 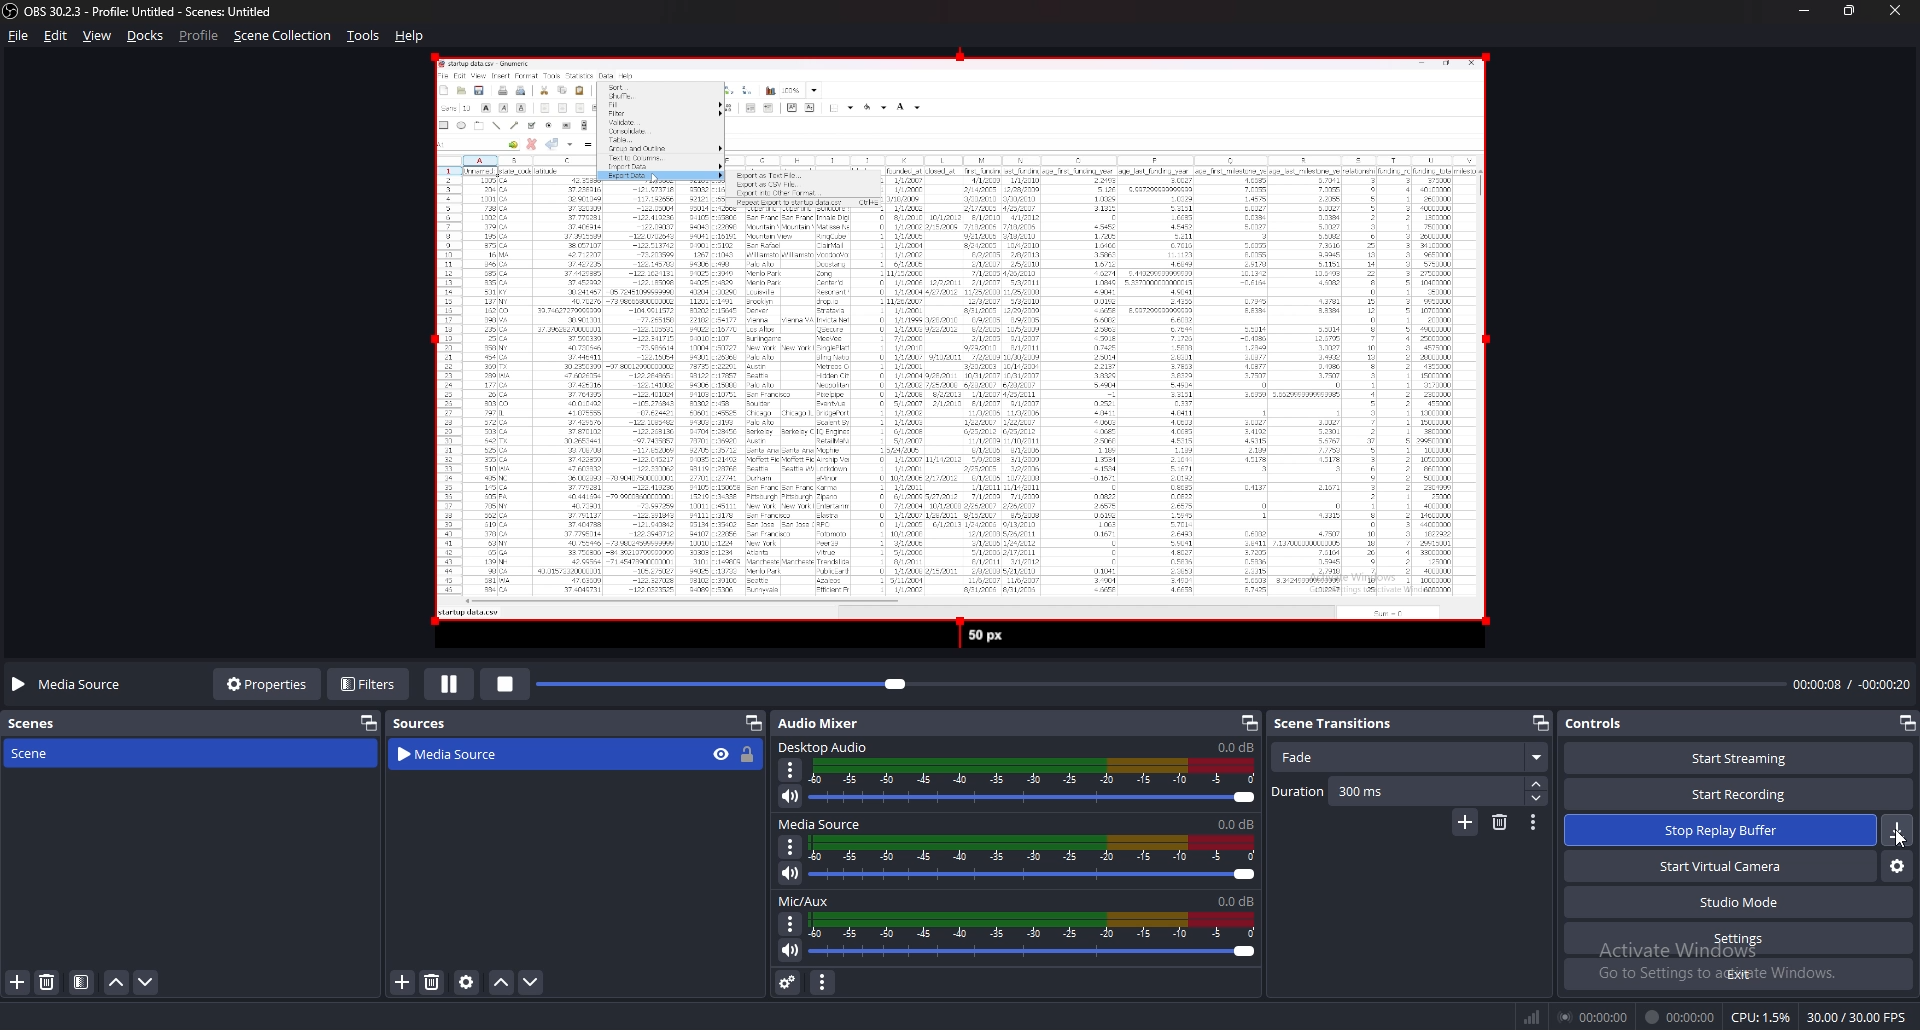 What do you see at coordinates (199, 35) in the screenshot?
I see `profile` at bounding box center [199, 35].